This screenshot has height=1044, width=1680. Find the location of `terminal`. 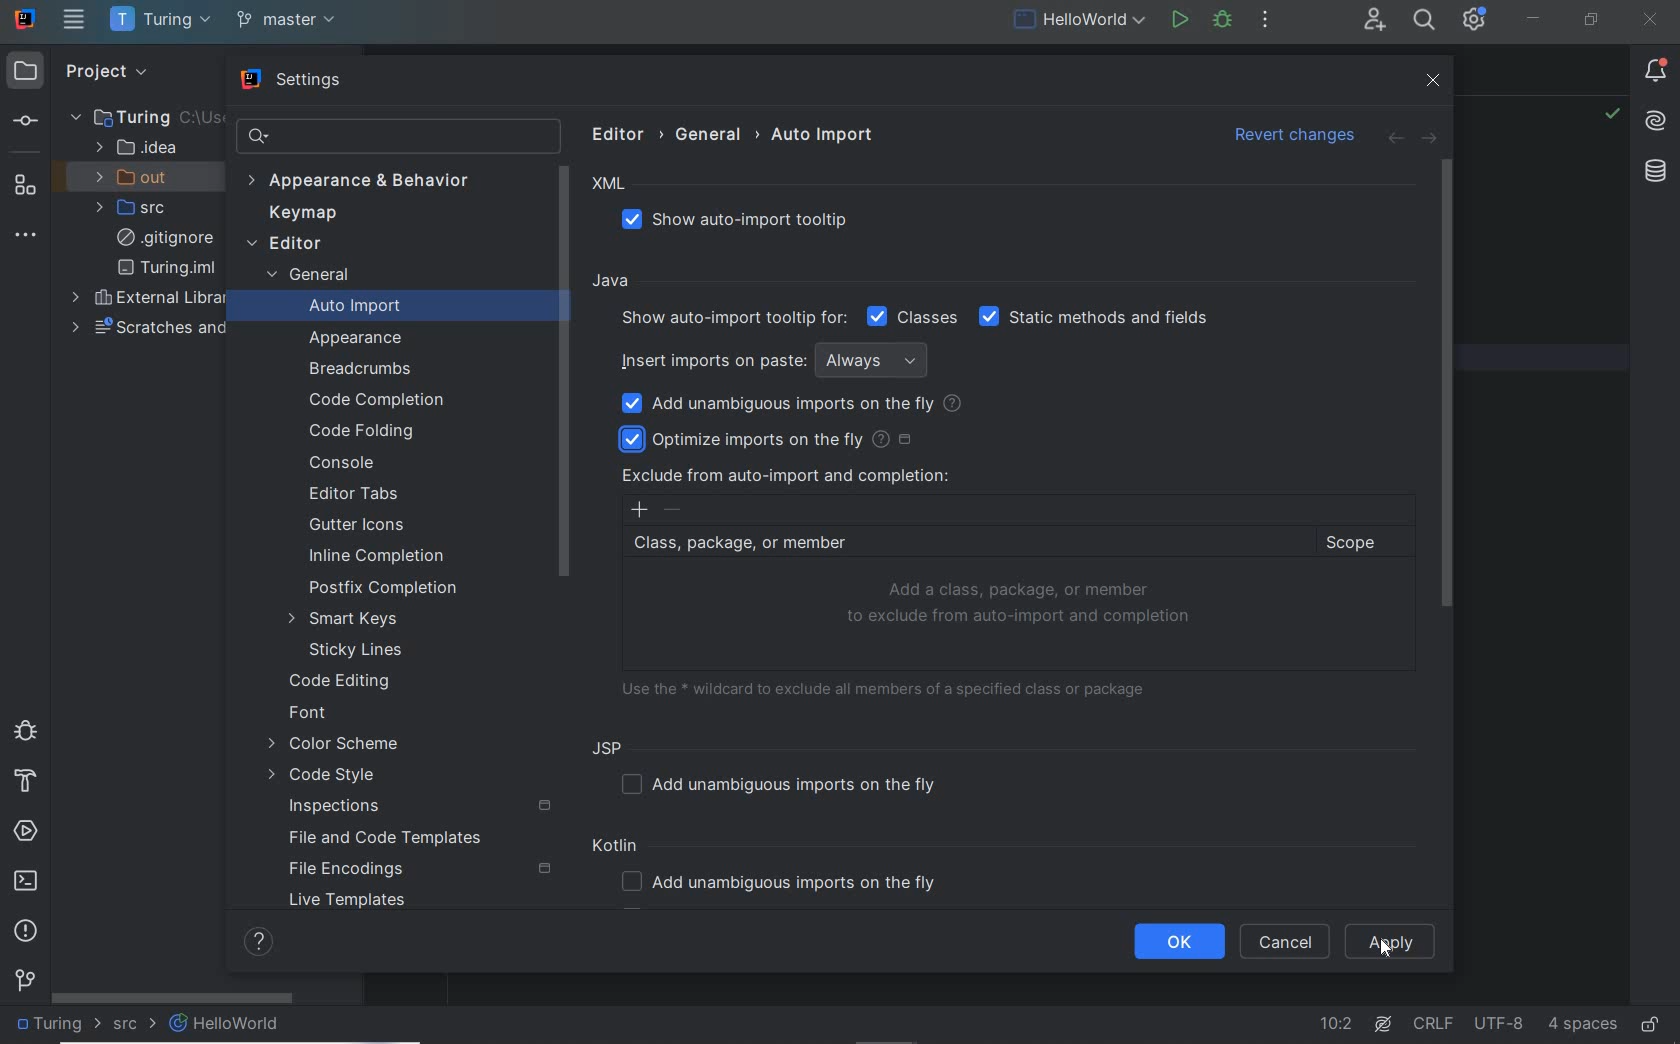

terminal is located at coordinates (28, 882).